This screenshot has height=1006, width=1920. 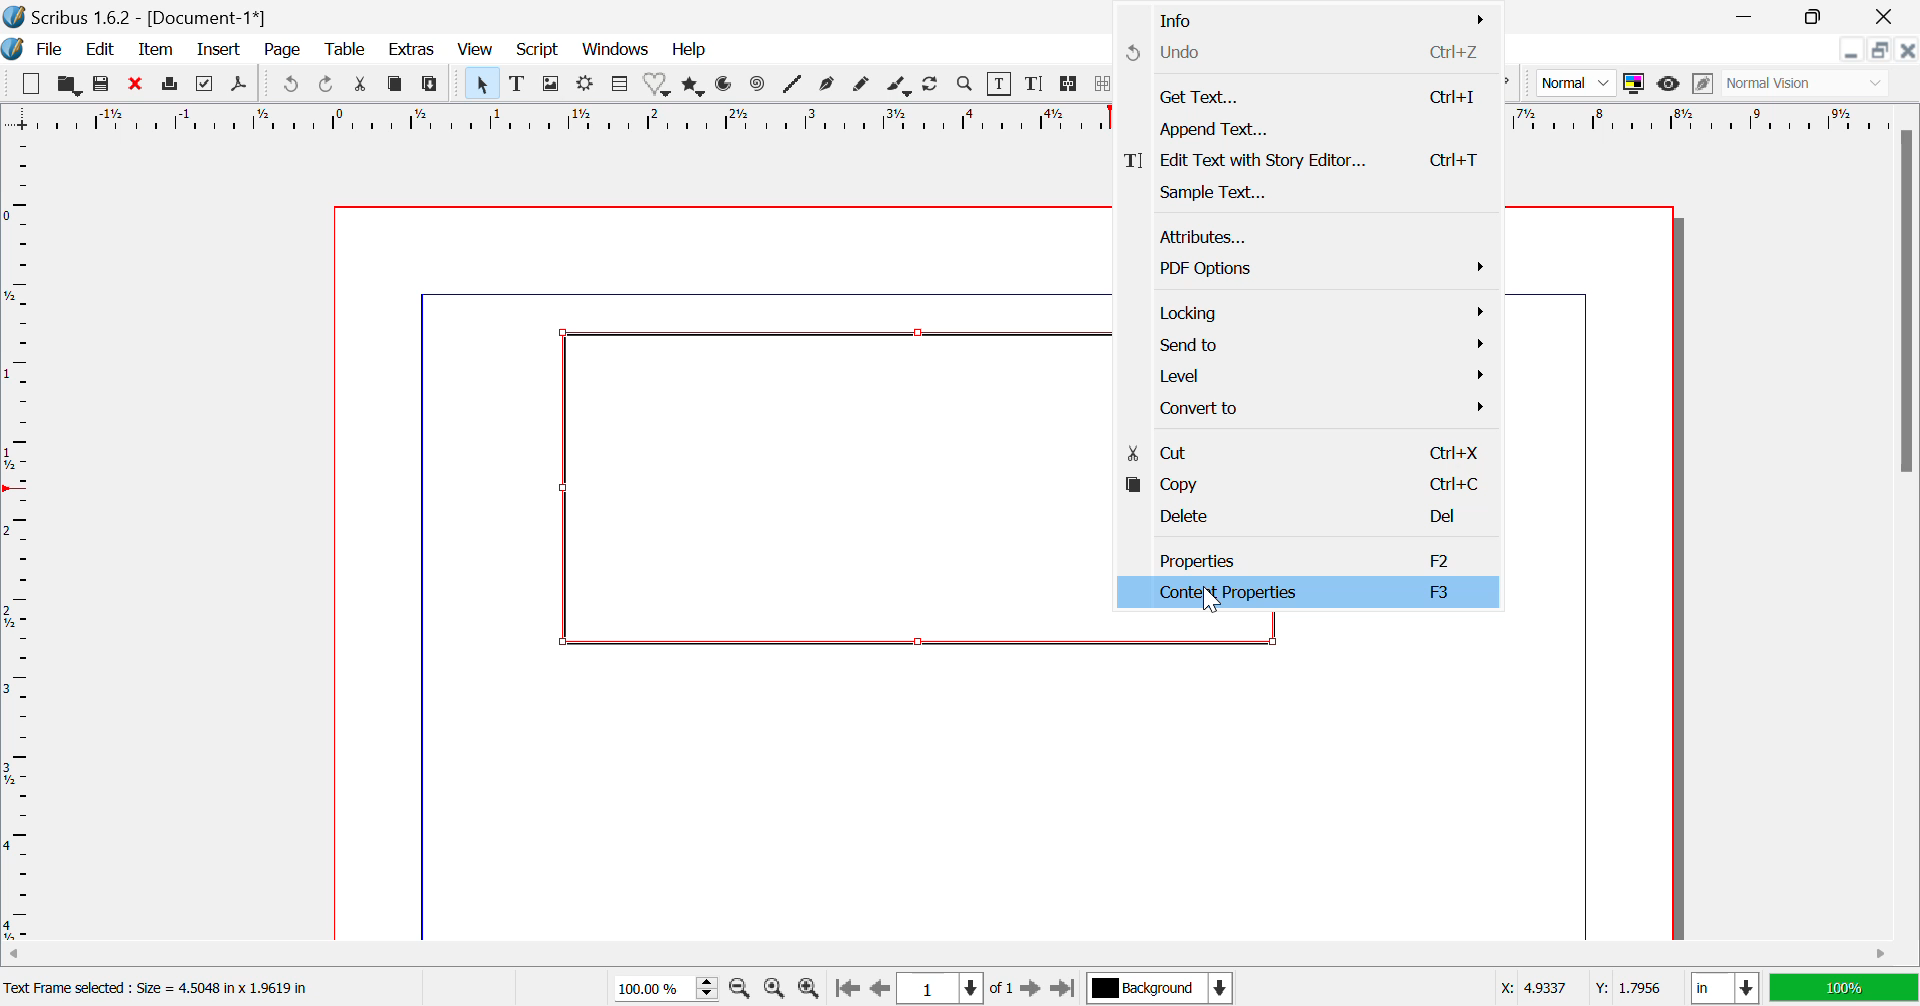 What do you see at coordinates (361, 84) in the screenshot?
I see `Cut` at bounding box center [361, 84].